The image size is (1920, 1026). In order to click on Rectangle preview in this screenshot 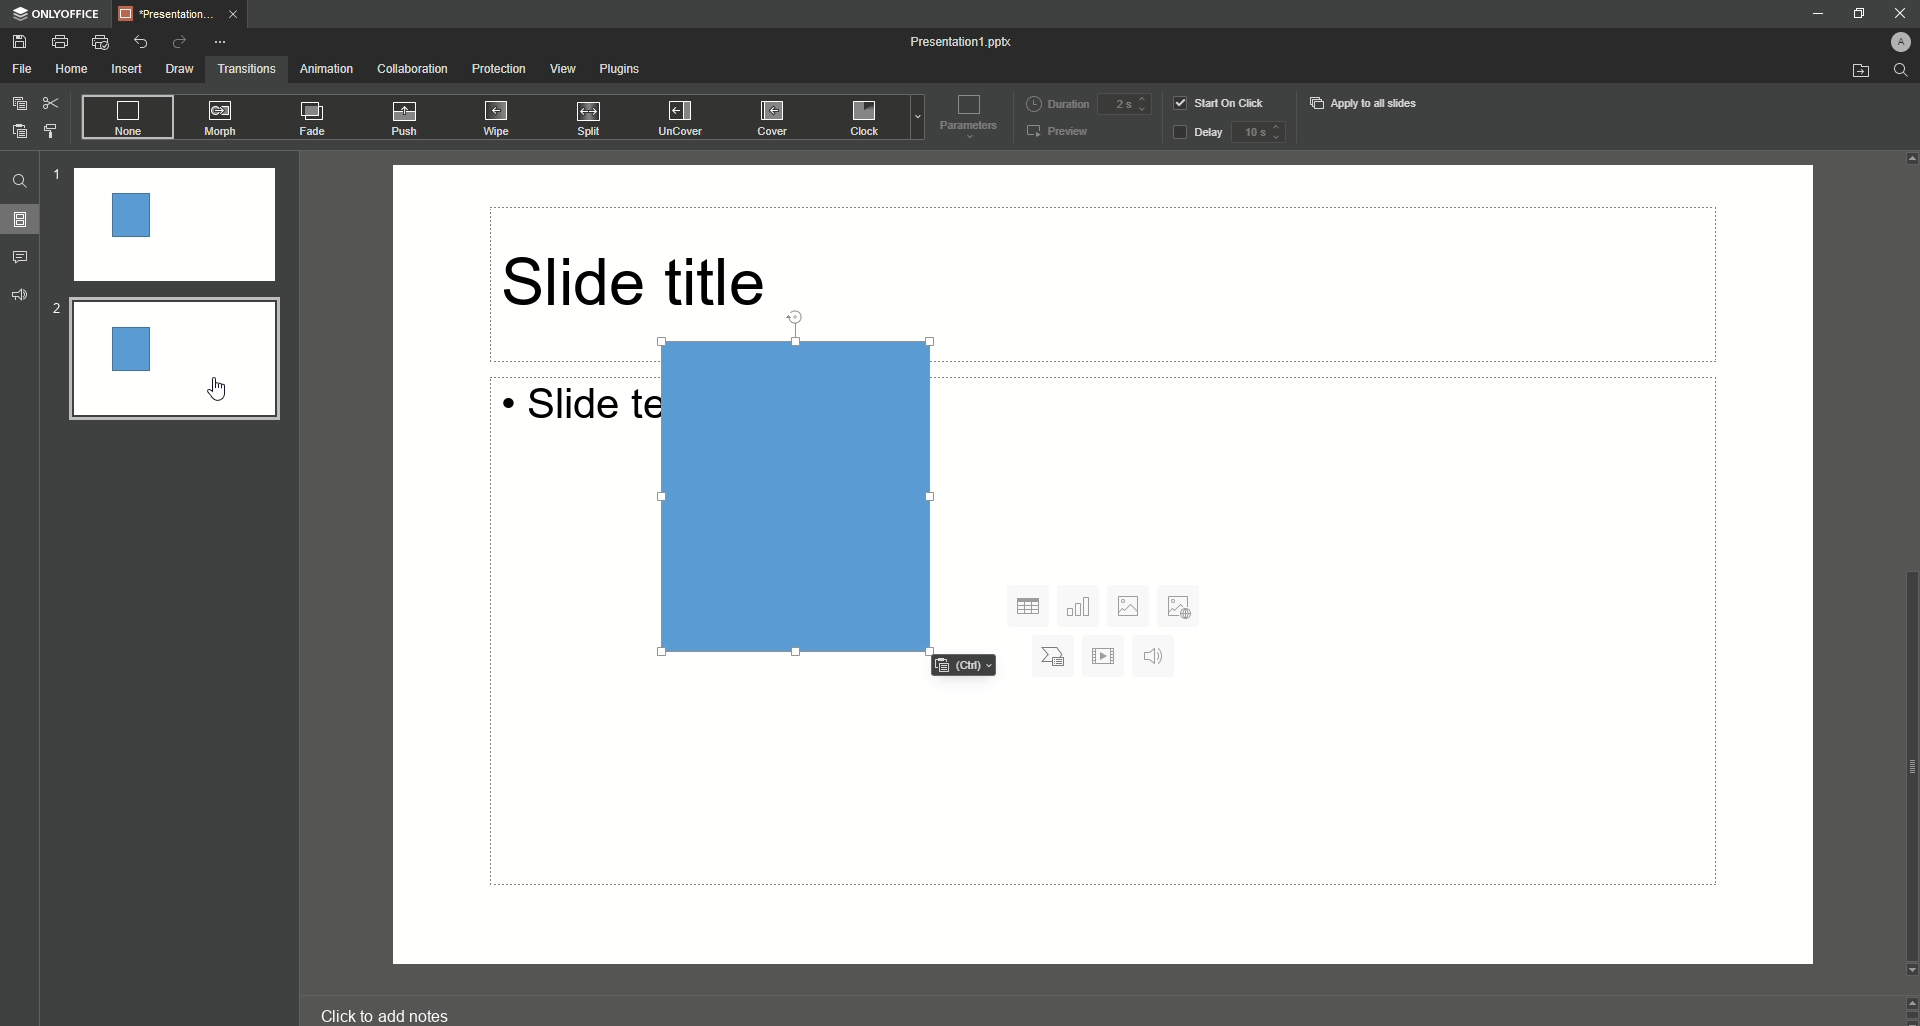, I will do `click(171, 362)`.